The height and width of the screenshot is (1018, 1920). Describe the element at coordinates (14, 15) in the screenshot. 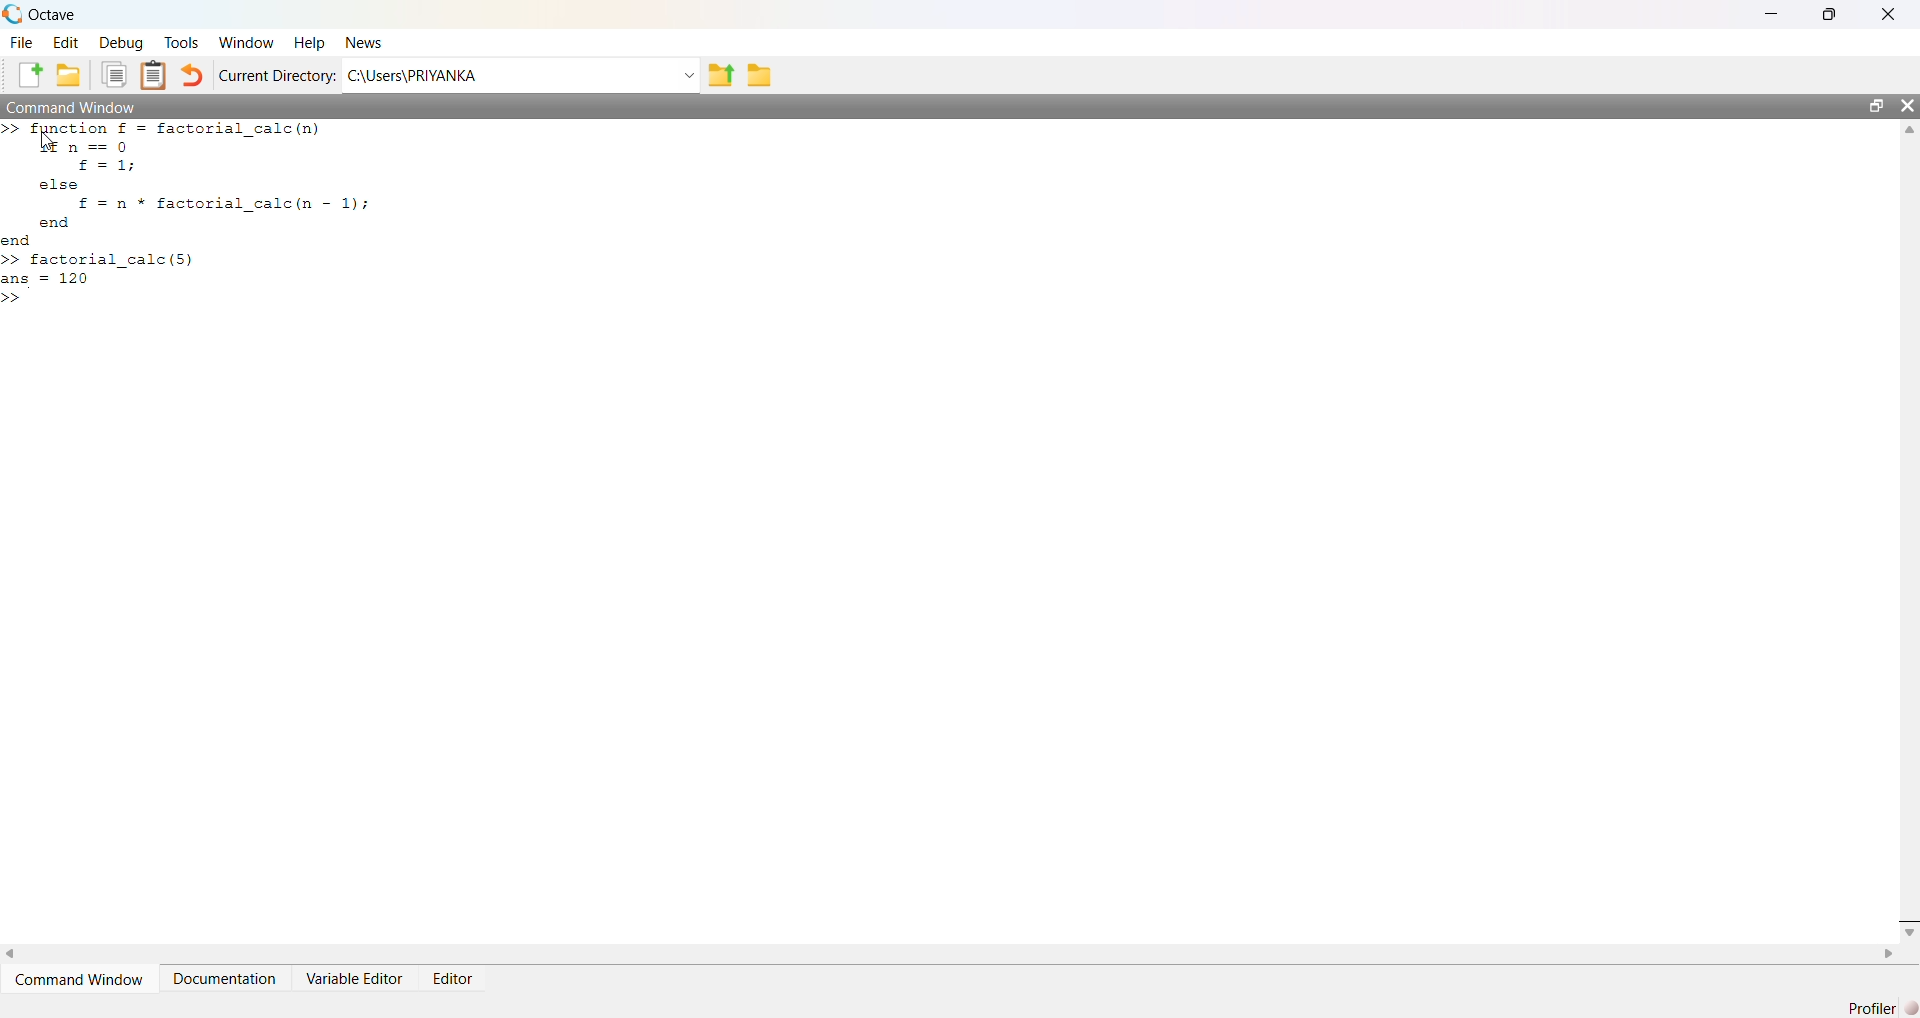

I see `logo` at that location.